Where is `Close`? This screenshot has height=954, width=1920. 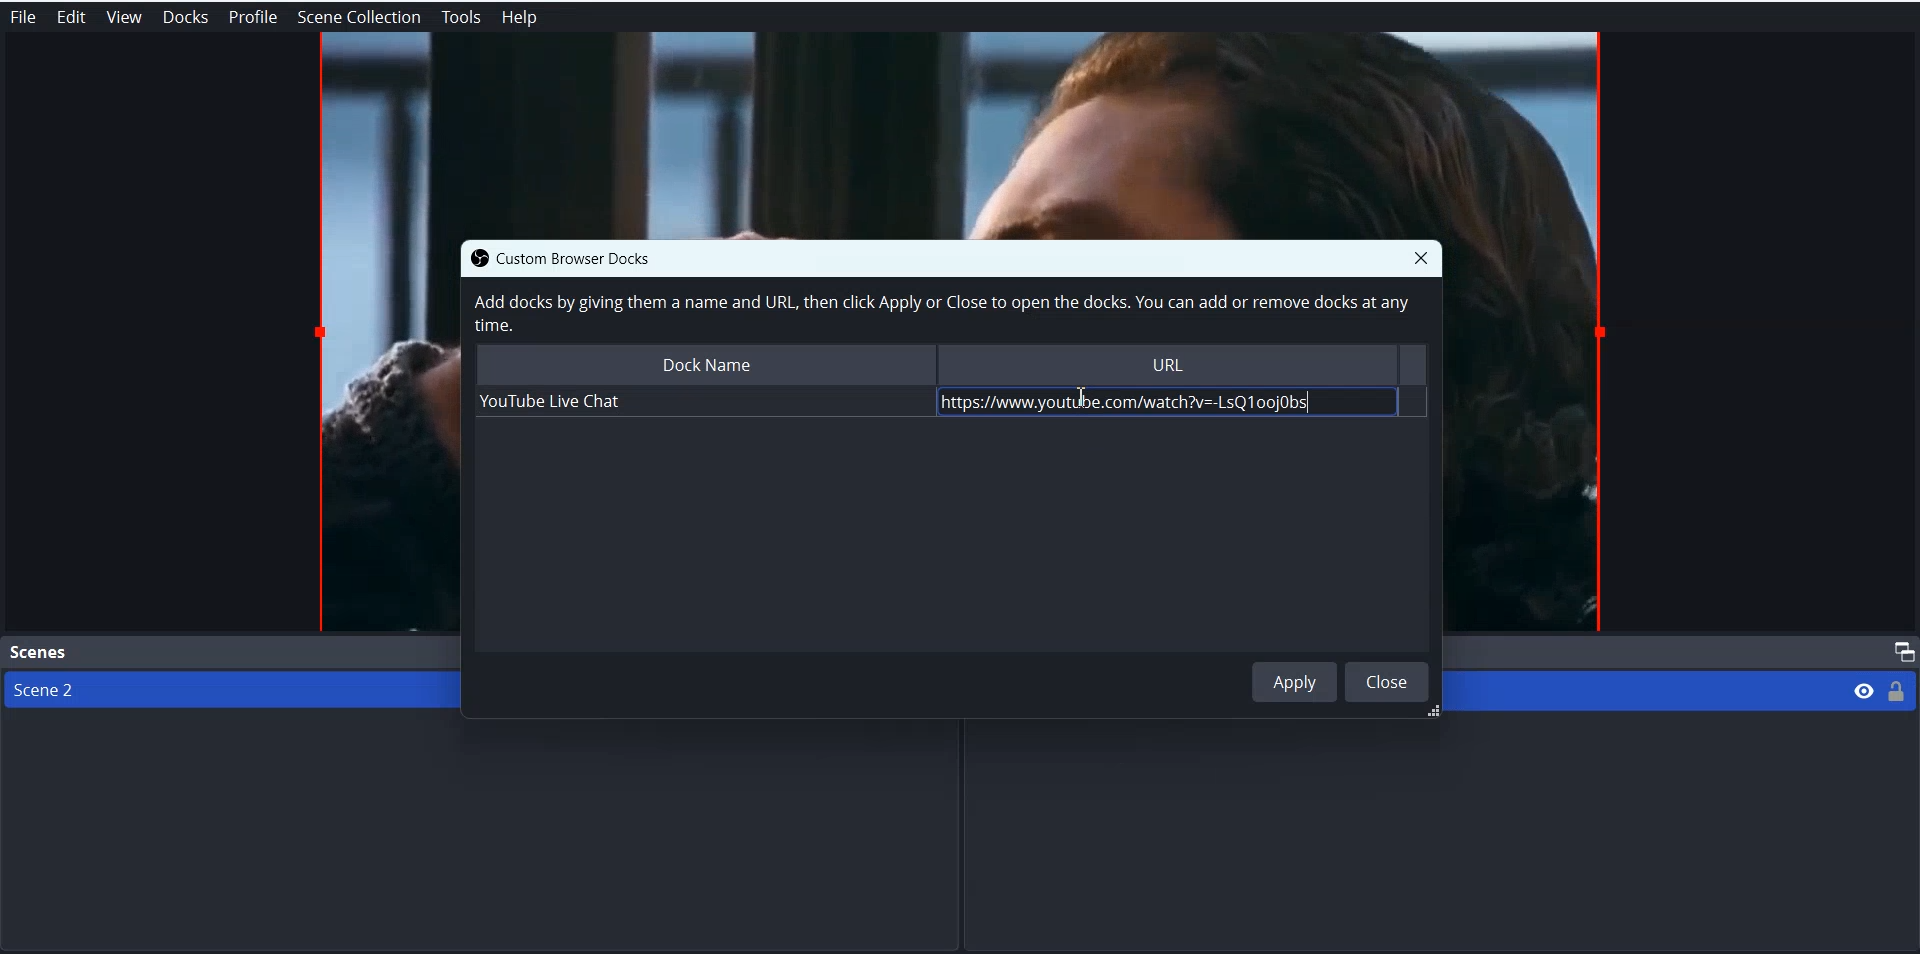 Close is located at coordinates (1421, 257).